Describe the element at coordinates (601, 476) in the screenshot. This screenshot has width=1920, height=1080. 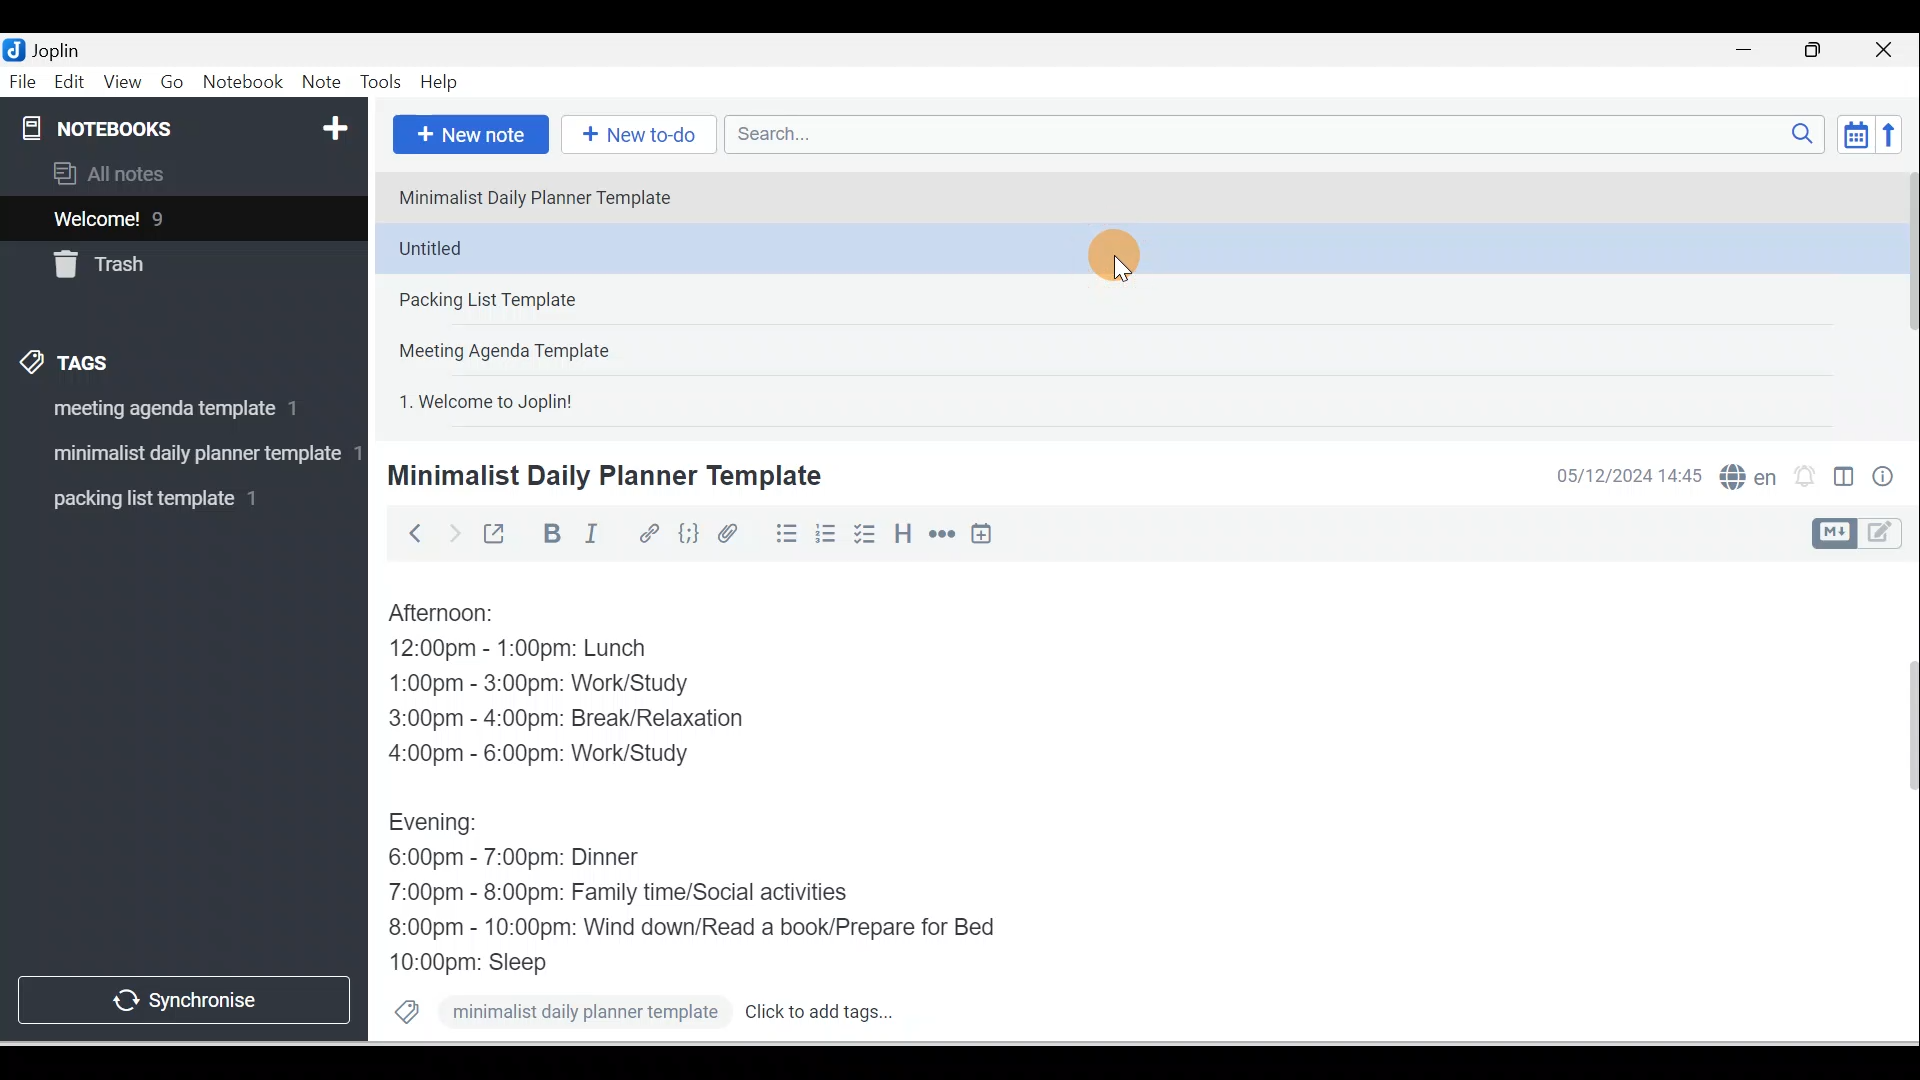
I see `Minimalist Daily Planner Template` at that location.